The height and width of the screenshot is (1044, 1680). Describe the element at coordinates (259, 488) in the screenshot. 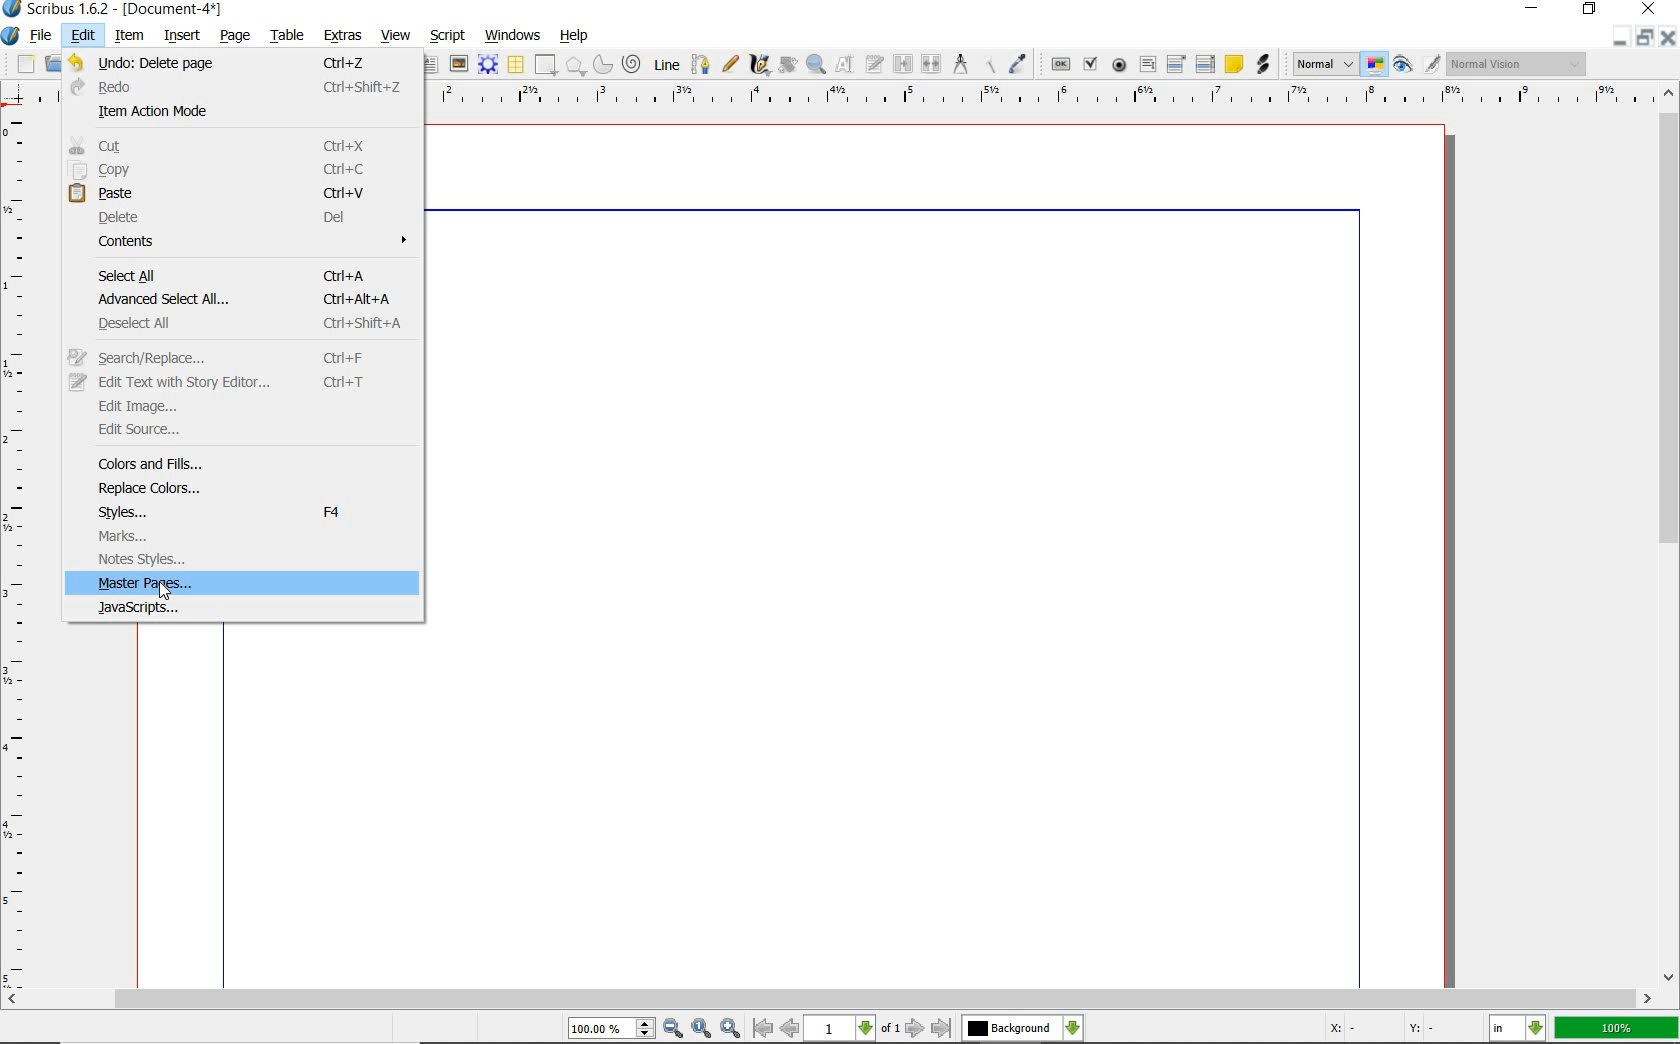

I see `replace colors` at that location.